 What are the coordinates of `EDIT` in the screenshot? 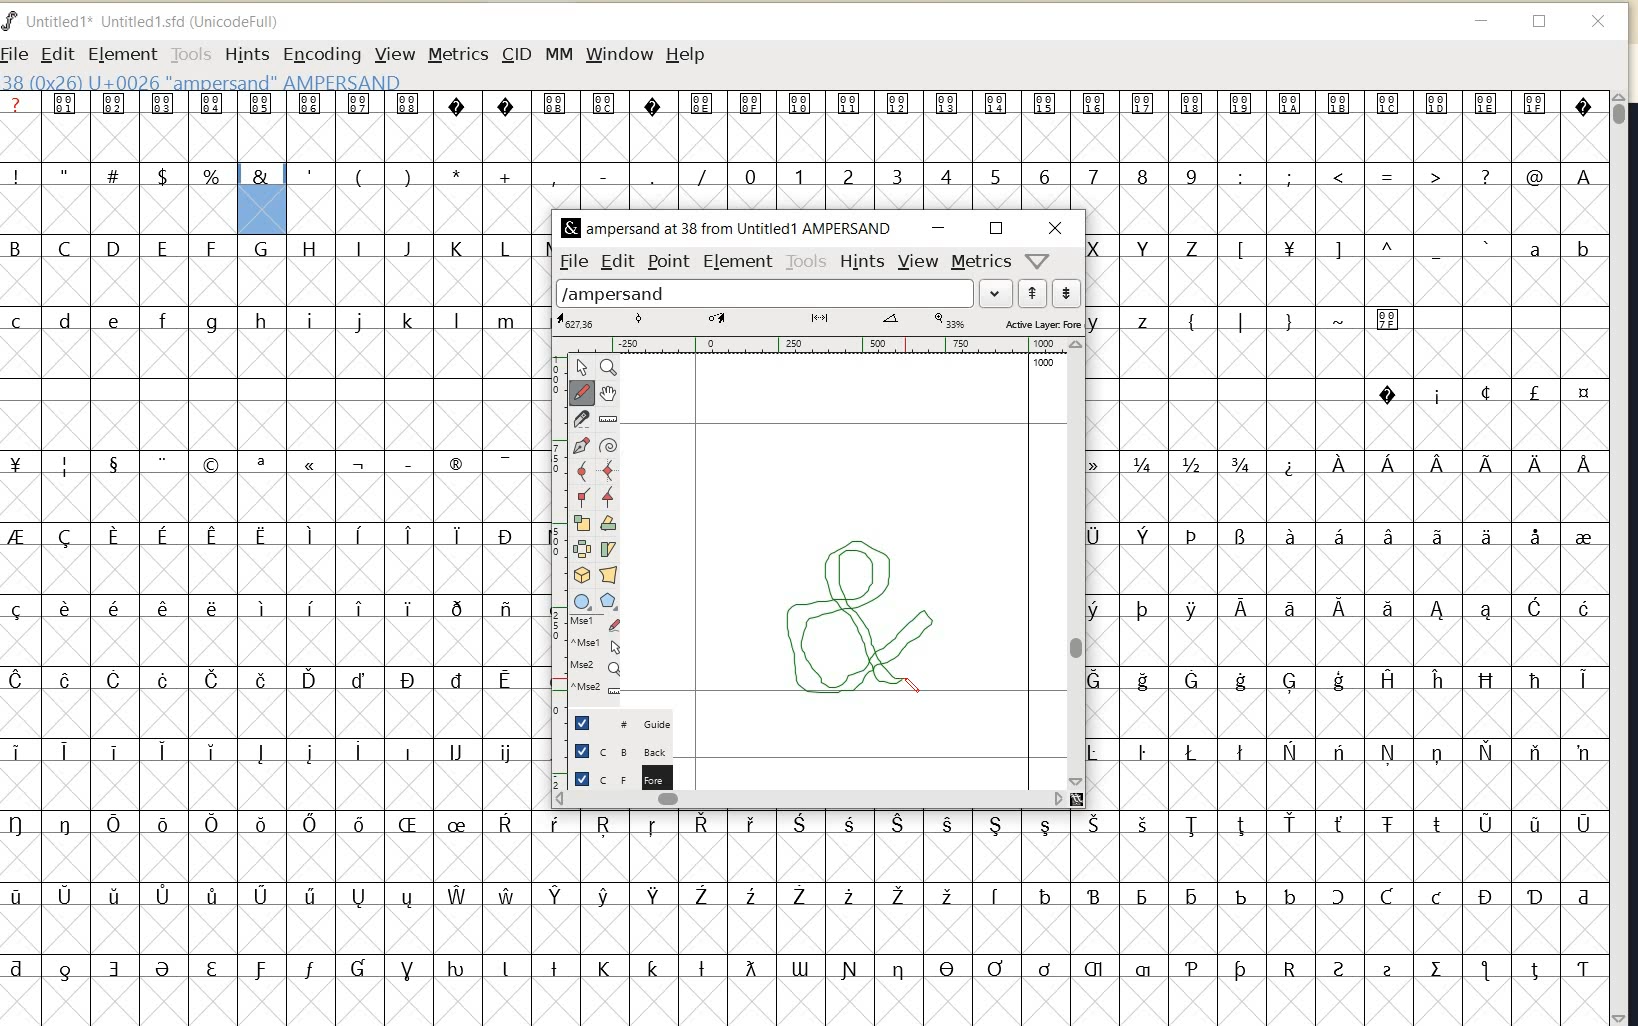 It's located at (616, 262).